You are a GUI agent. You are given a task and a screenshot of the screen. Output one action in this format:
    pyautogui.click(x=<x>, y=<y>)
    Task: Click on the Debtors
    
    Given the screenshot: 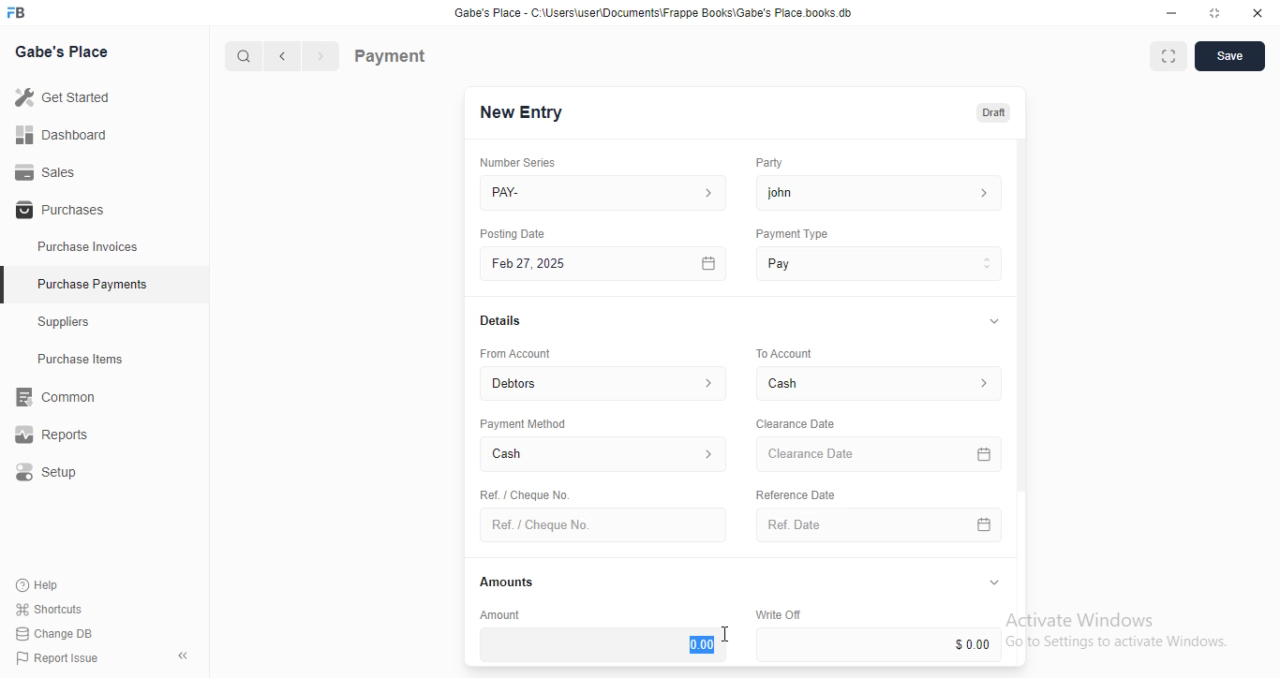 What is the action you would take?
    pyautogui.click(x=605, y=382)
    